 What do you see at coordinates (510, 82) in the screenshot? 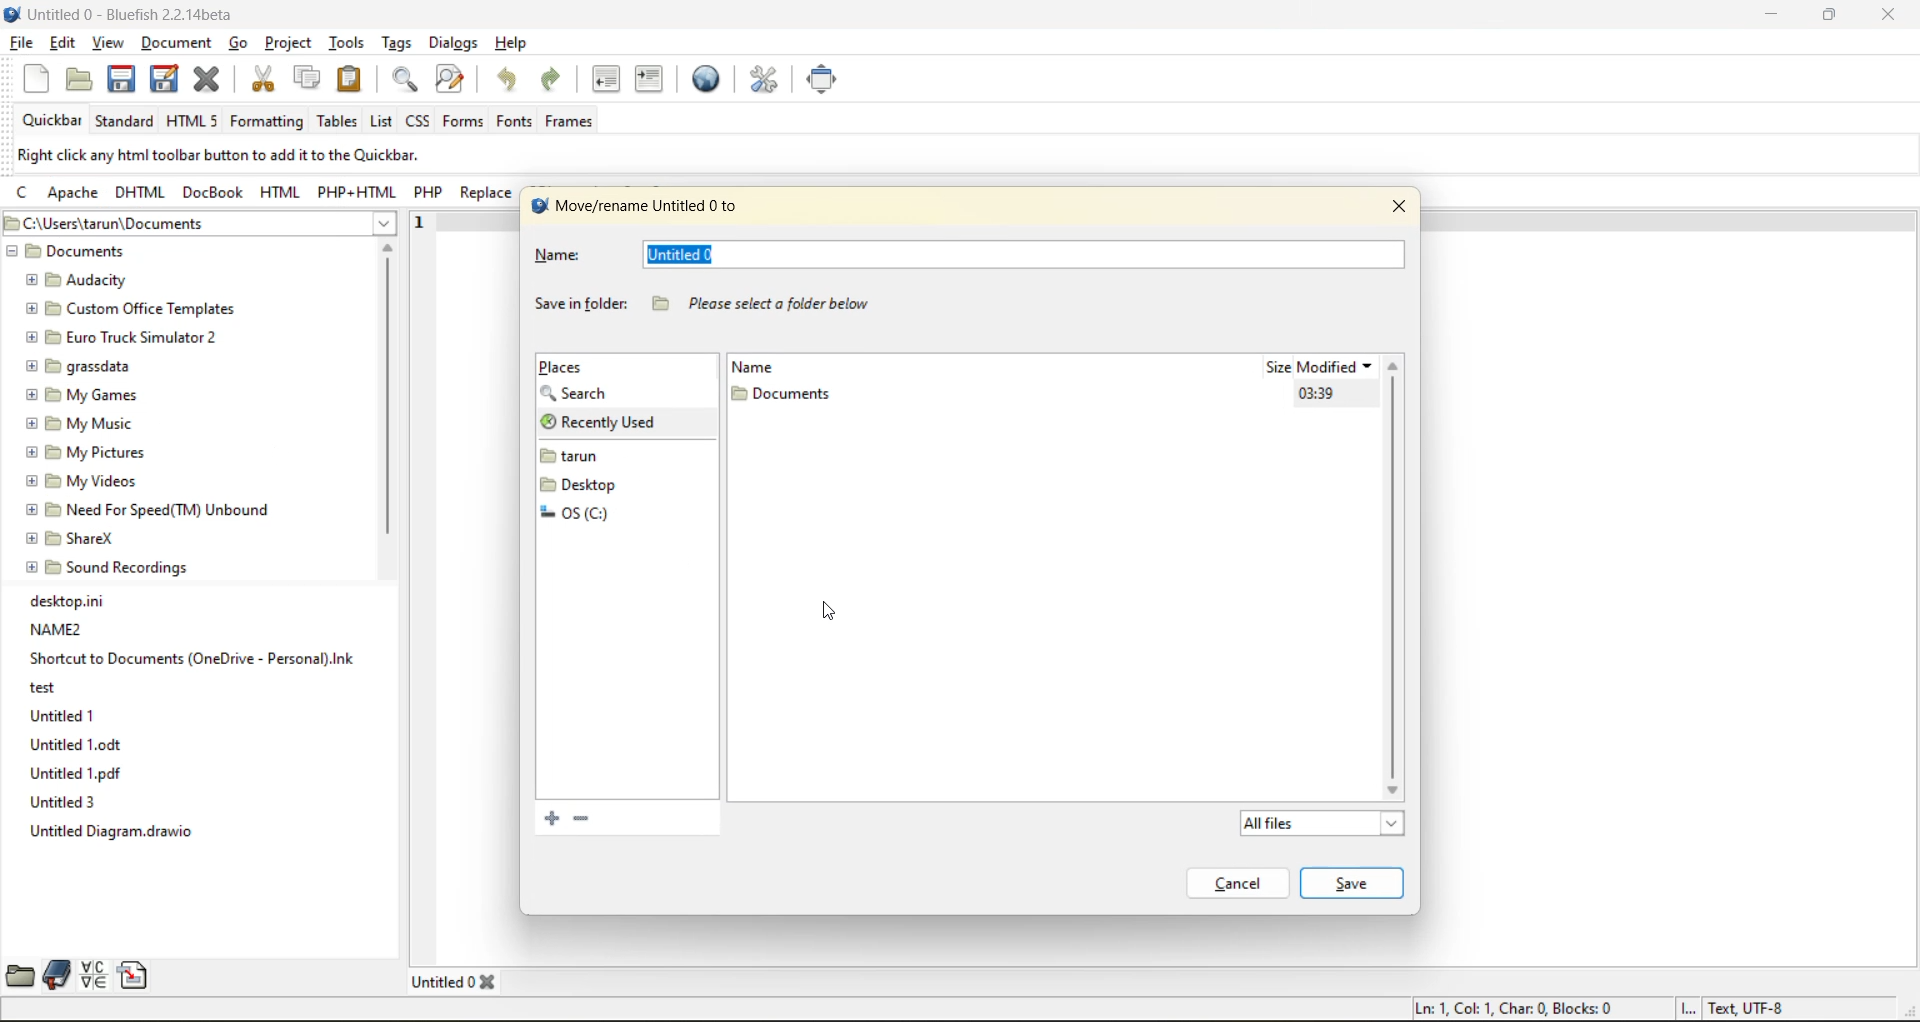
I see `undo` at bounding box center [510, 82].